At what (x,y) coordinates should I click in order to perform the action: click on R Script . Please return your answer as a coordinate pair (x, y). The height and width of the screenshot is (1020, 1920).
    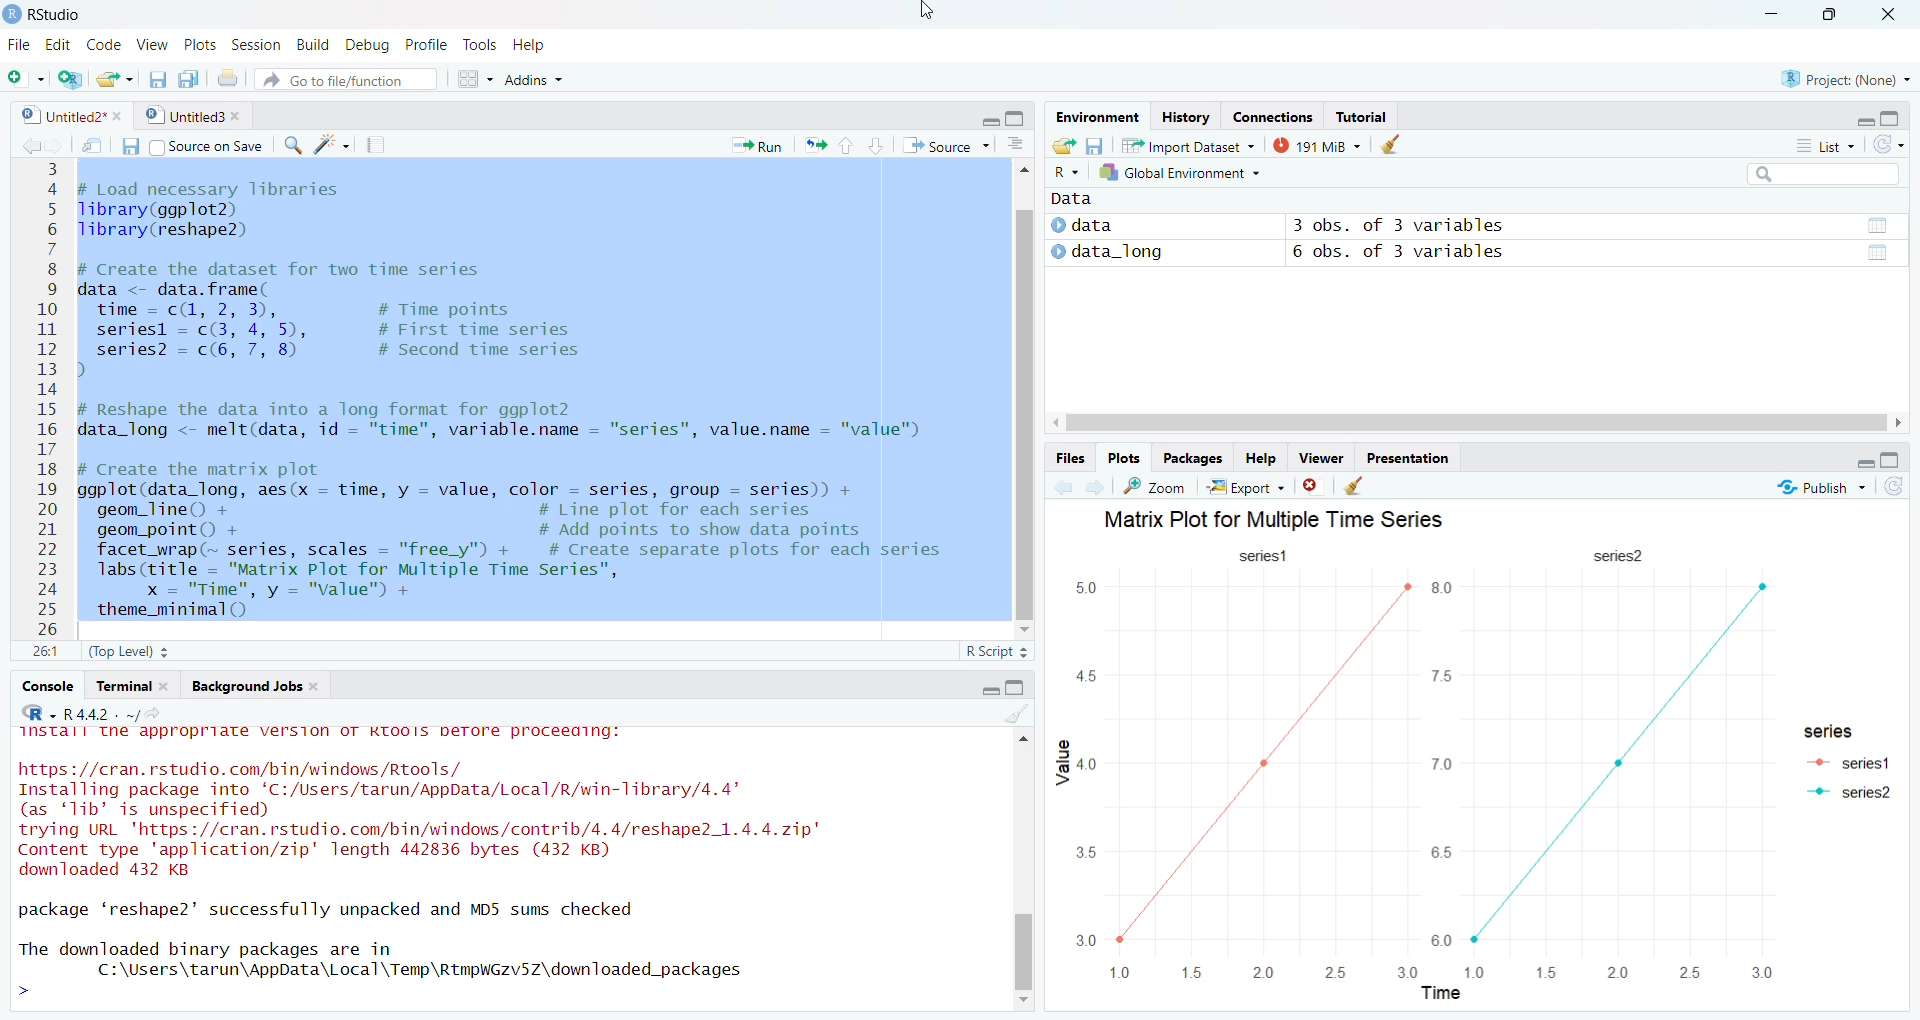
    Looking at the image, I should click on (996, 652).